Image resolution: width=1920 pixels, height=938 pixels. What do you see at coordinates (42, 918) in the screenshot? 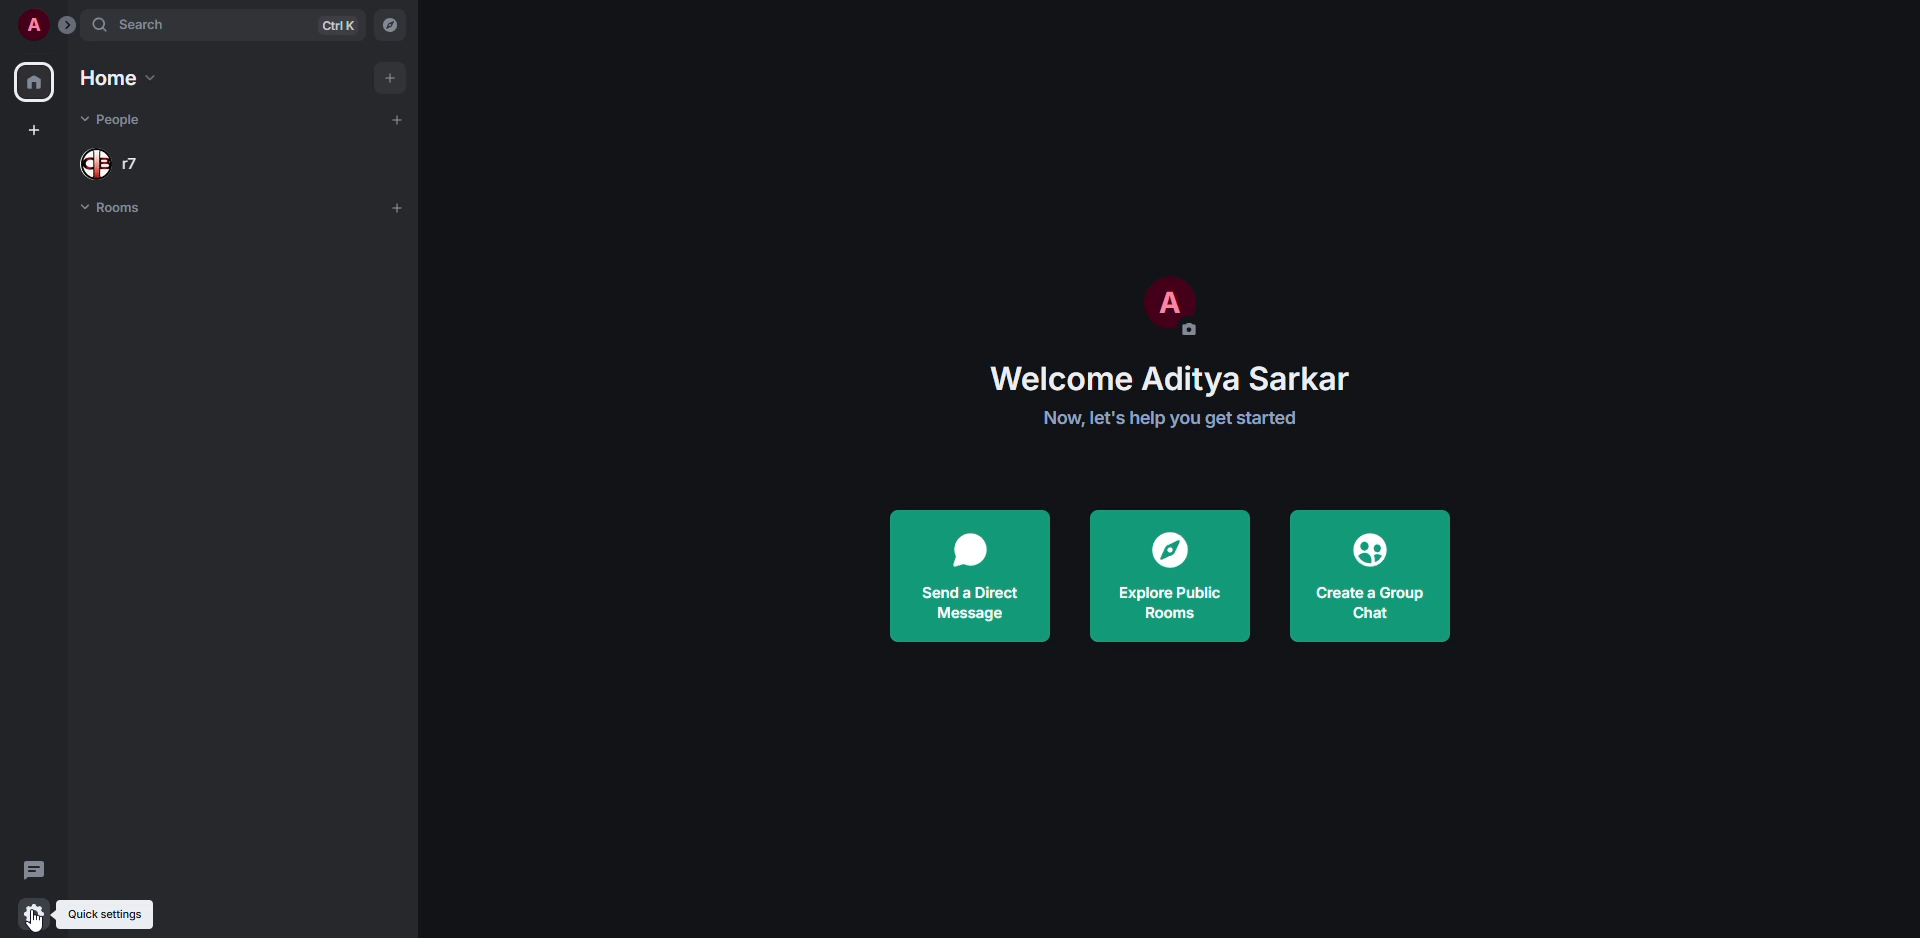
I see `cursor` at bounding box center [42, 918].